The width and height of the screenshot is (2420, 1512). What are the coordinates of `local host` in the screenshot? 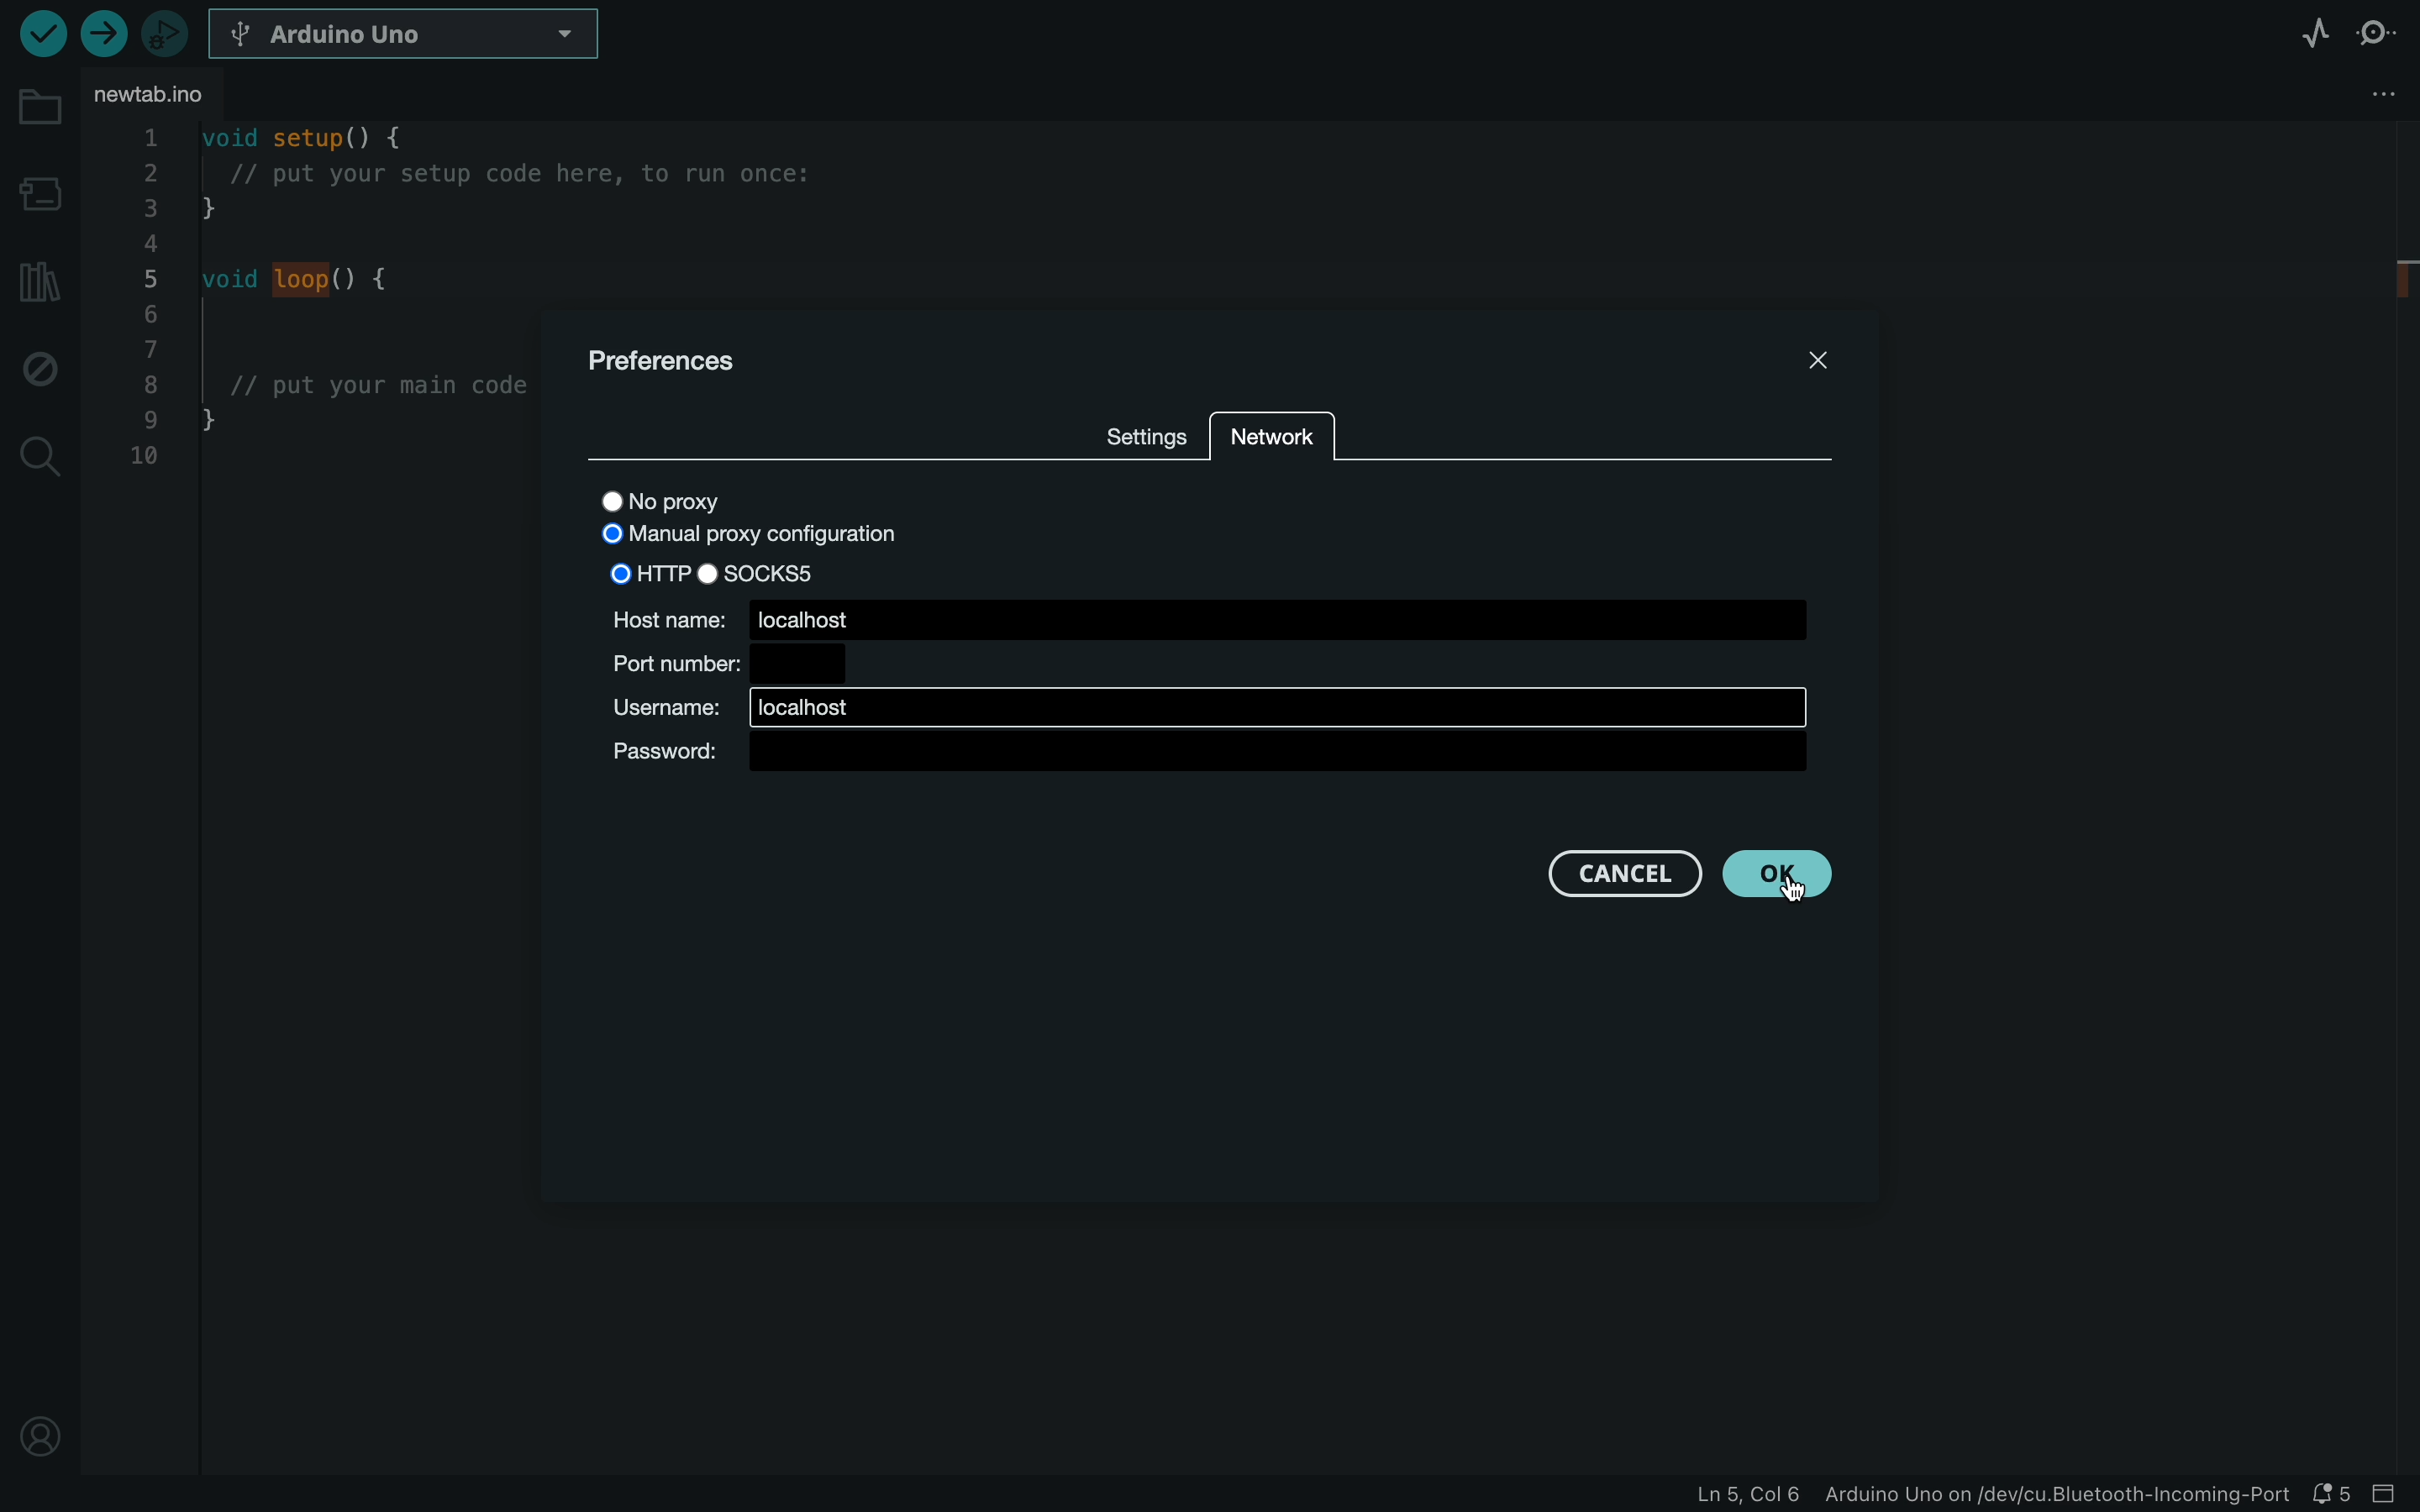 It's located at (1206, 706).